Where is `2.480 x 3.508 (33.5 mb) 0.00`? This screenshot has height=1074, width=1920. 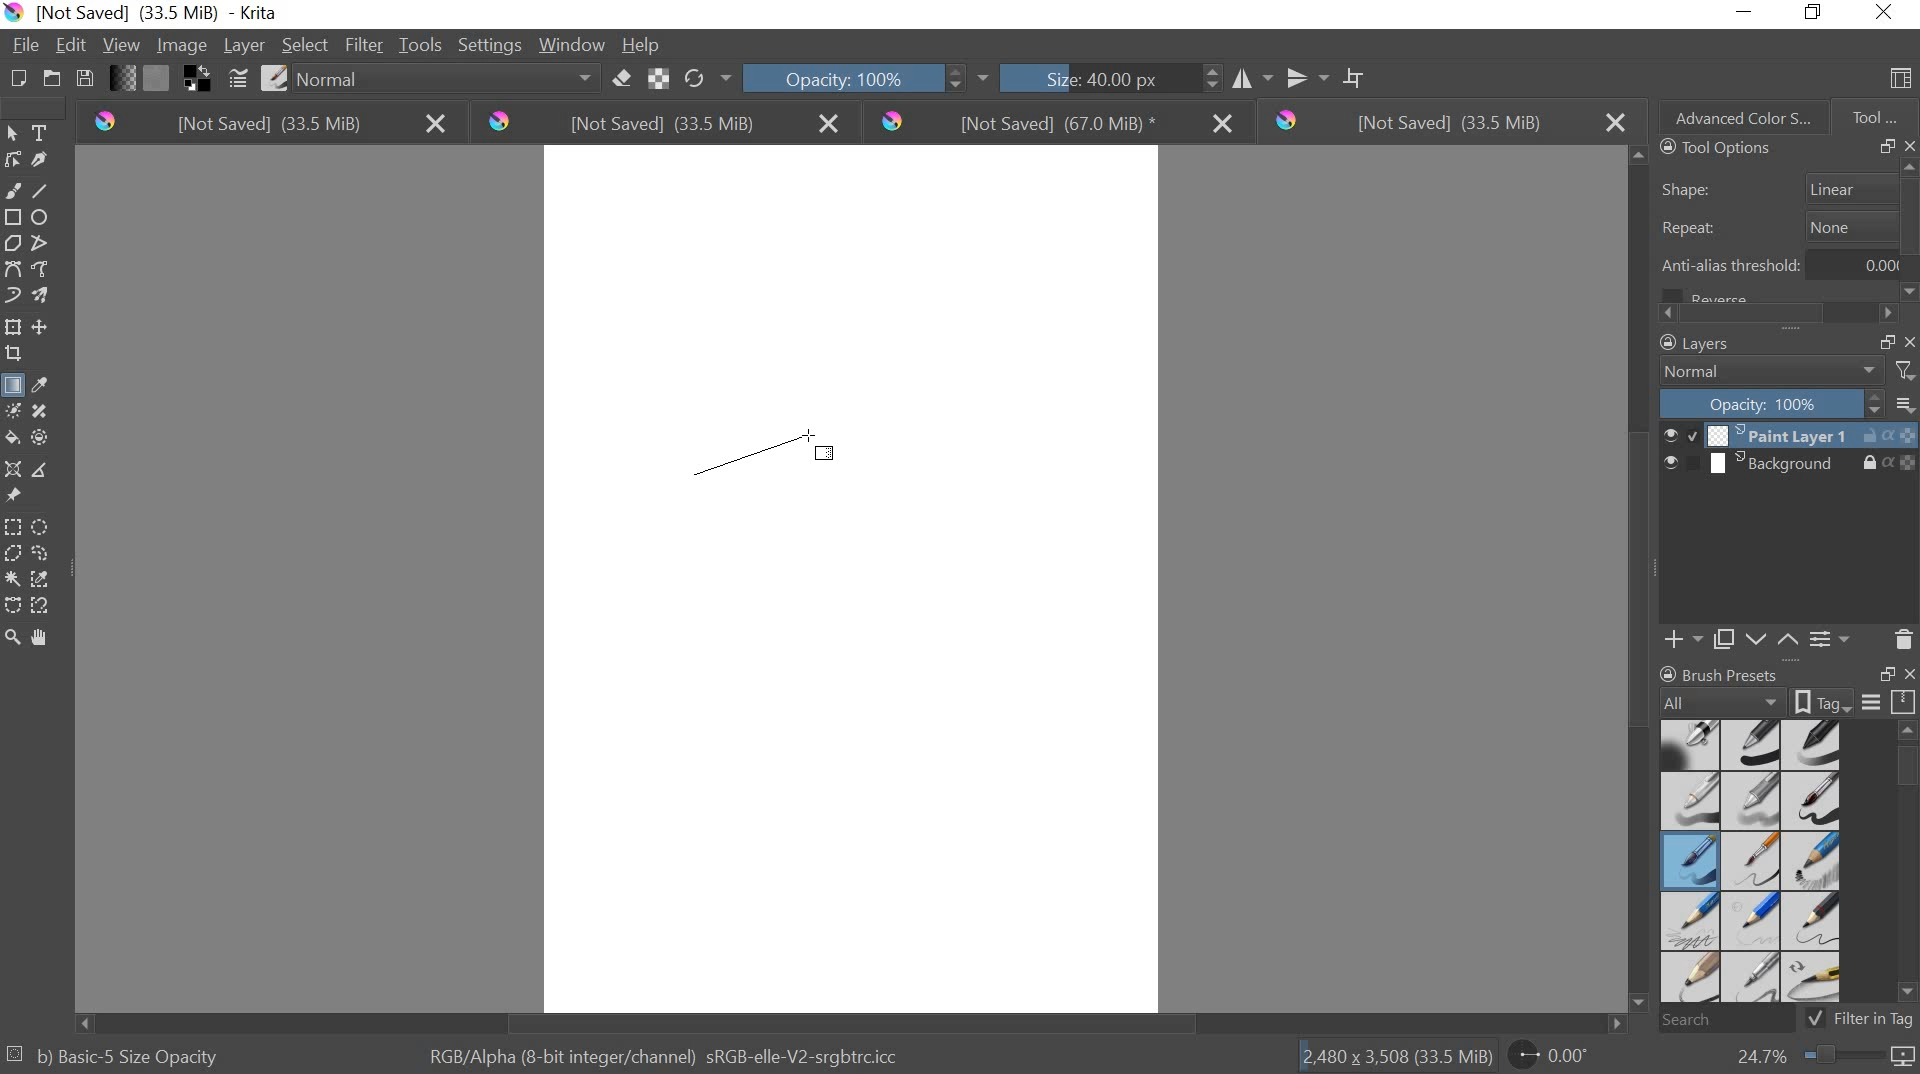
2.480 x 3.508 (33.5 mb) 0.00 is located at coordinates (1448, 1051).